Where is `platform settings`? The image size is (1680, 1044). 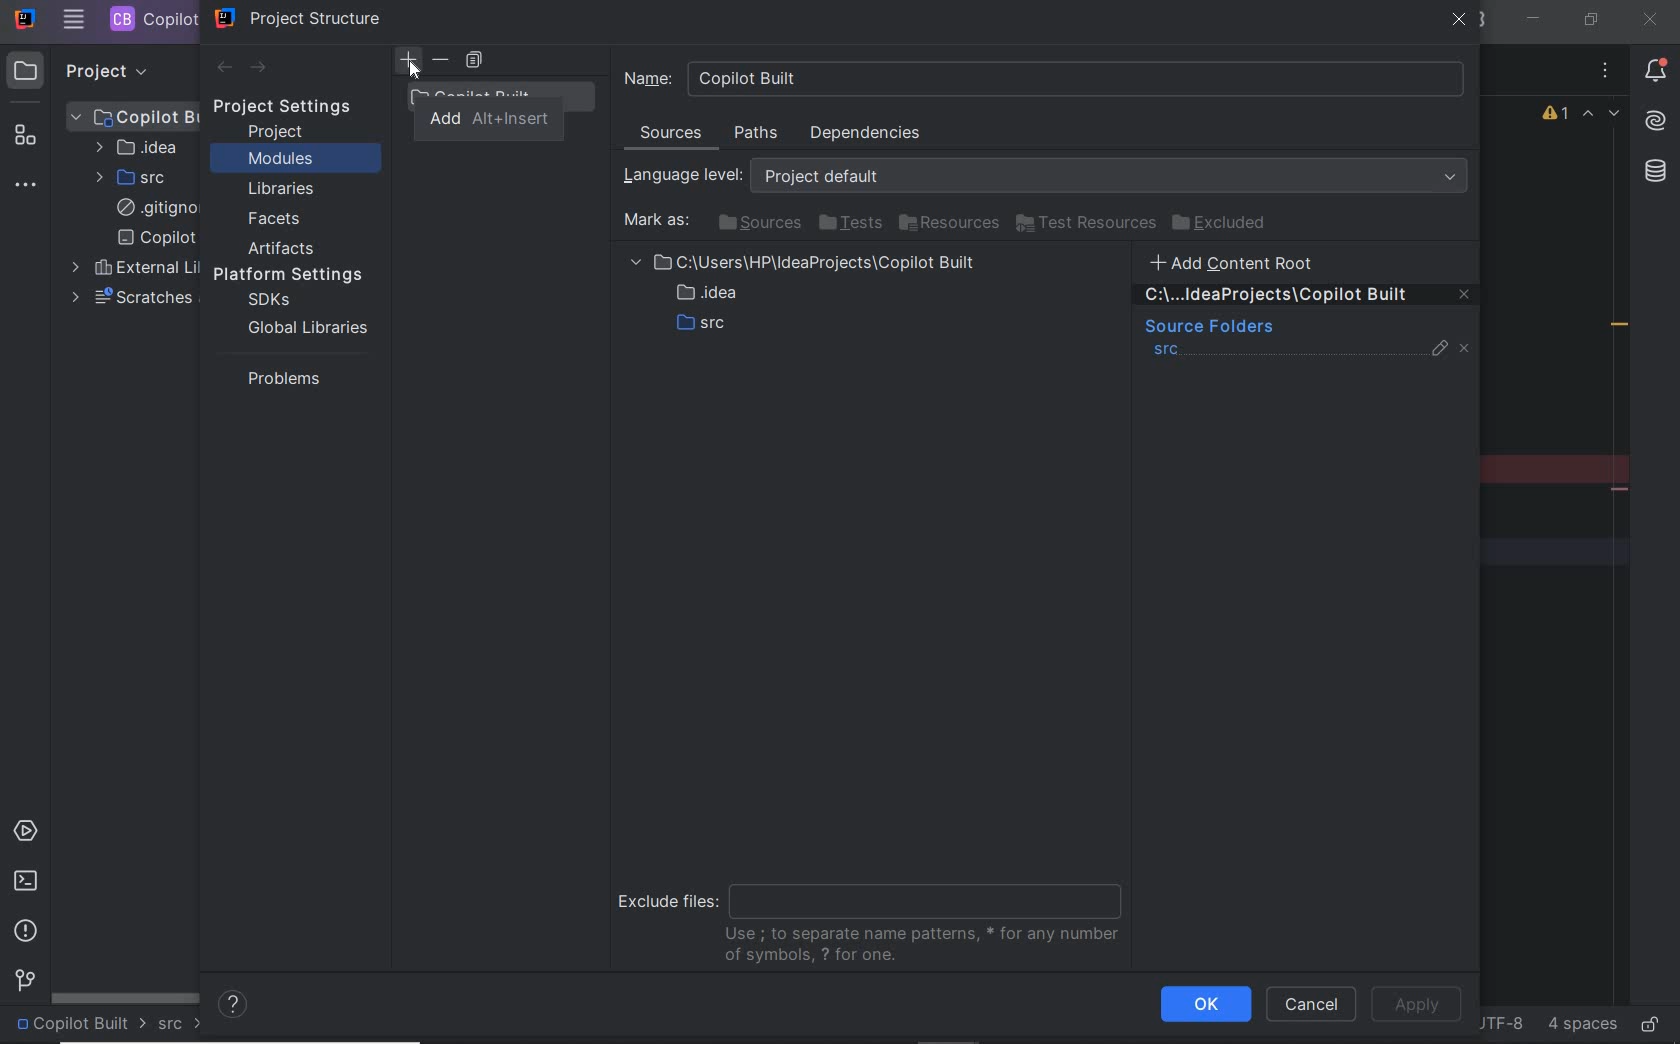 platform settings is located at coordinates (295, 275).